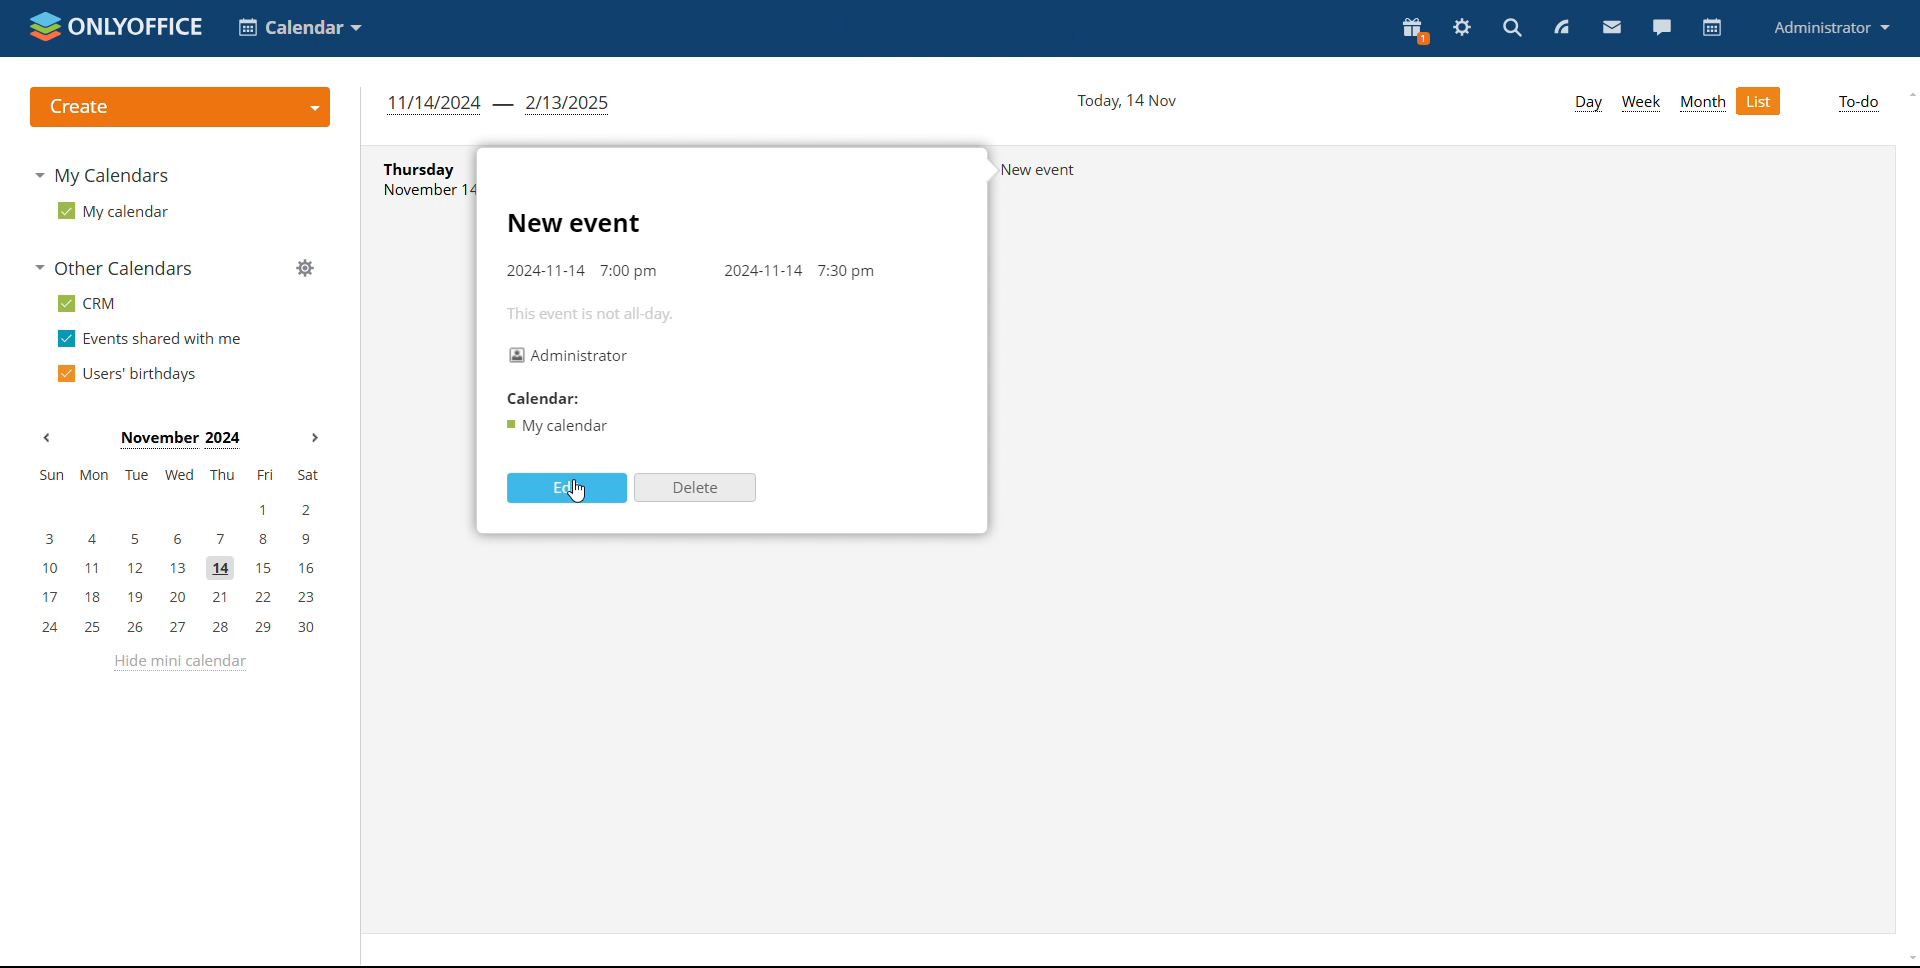 Image resolution: width=1920 pixels, height=968 pixels. Describe the element at coordinates (1562, 28) in the screenshot. I see `feed` at that location.